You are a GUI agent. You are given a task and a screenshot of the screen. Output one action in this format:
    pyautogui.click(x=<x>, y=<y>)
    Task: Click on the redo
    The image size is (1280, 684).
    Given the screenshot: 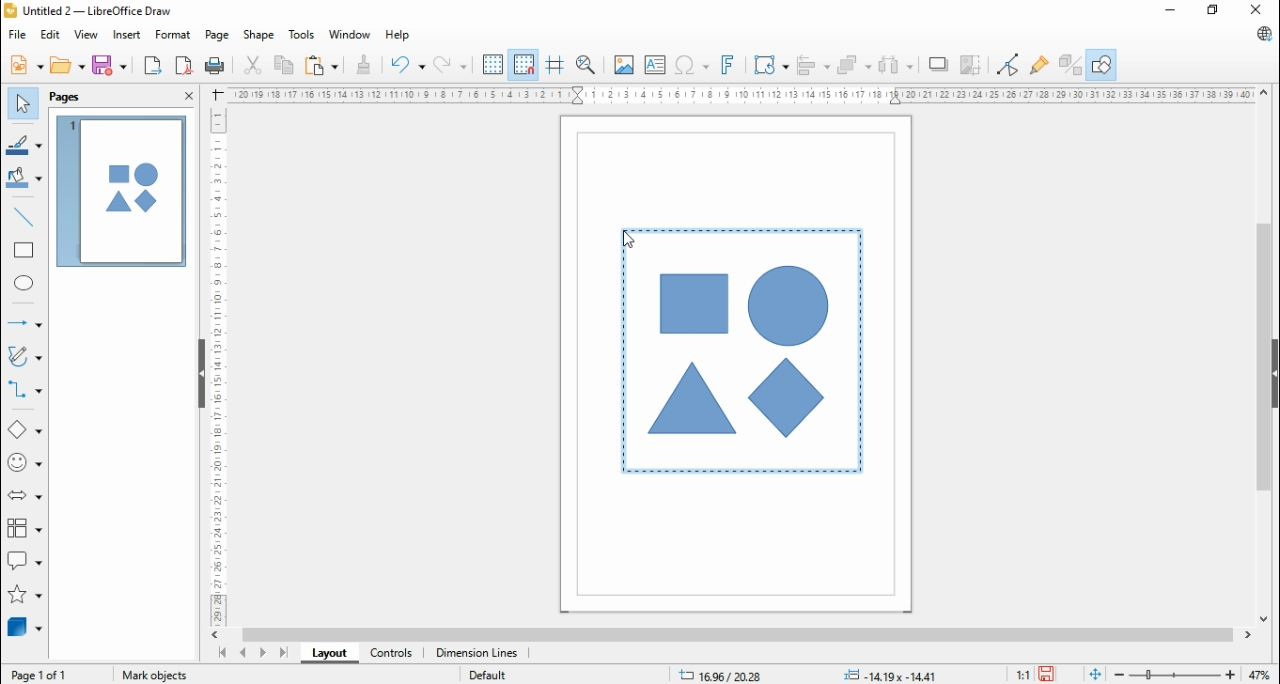 What is the action you would take?
    pyautogui.click(x=452, y=65)
    